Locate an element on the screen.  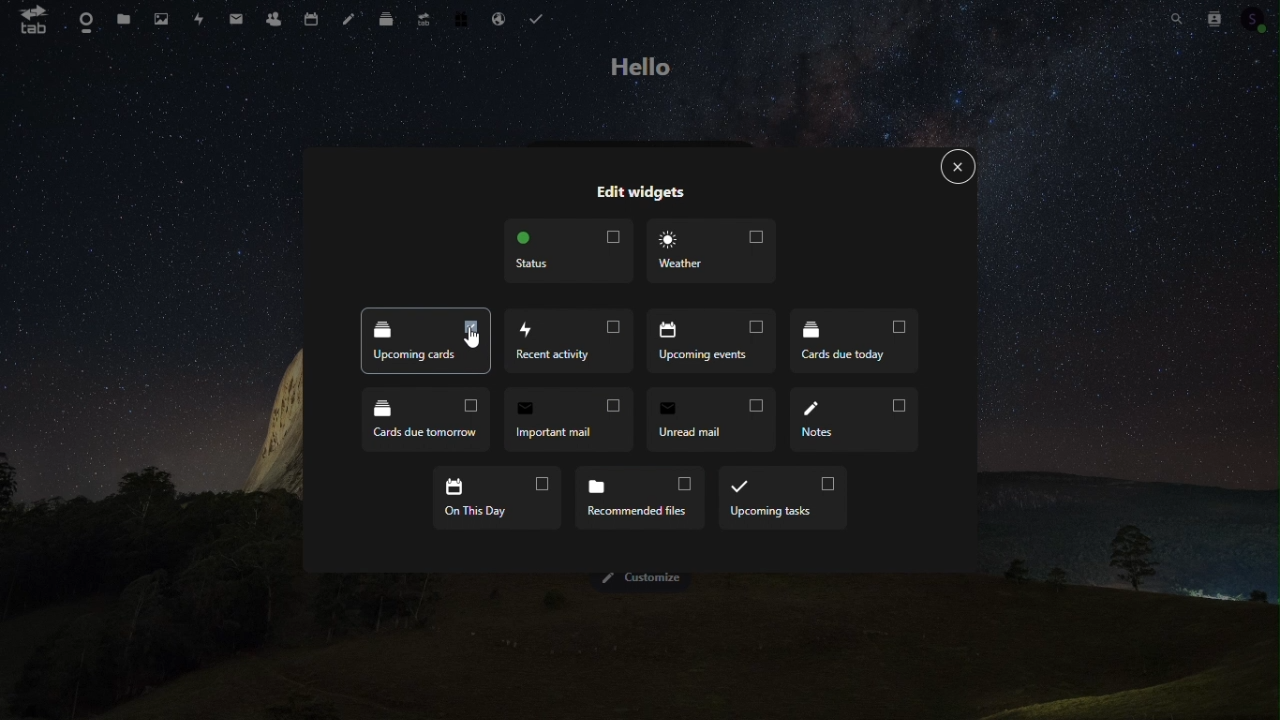
Unread email is located at coordinates (714, 420).